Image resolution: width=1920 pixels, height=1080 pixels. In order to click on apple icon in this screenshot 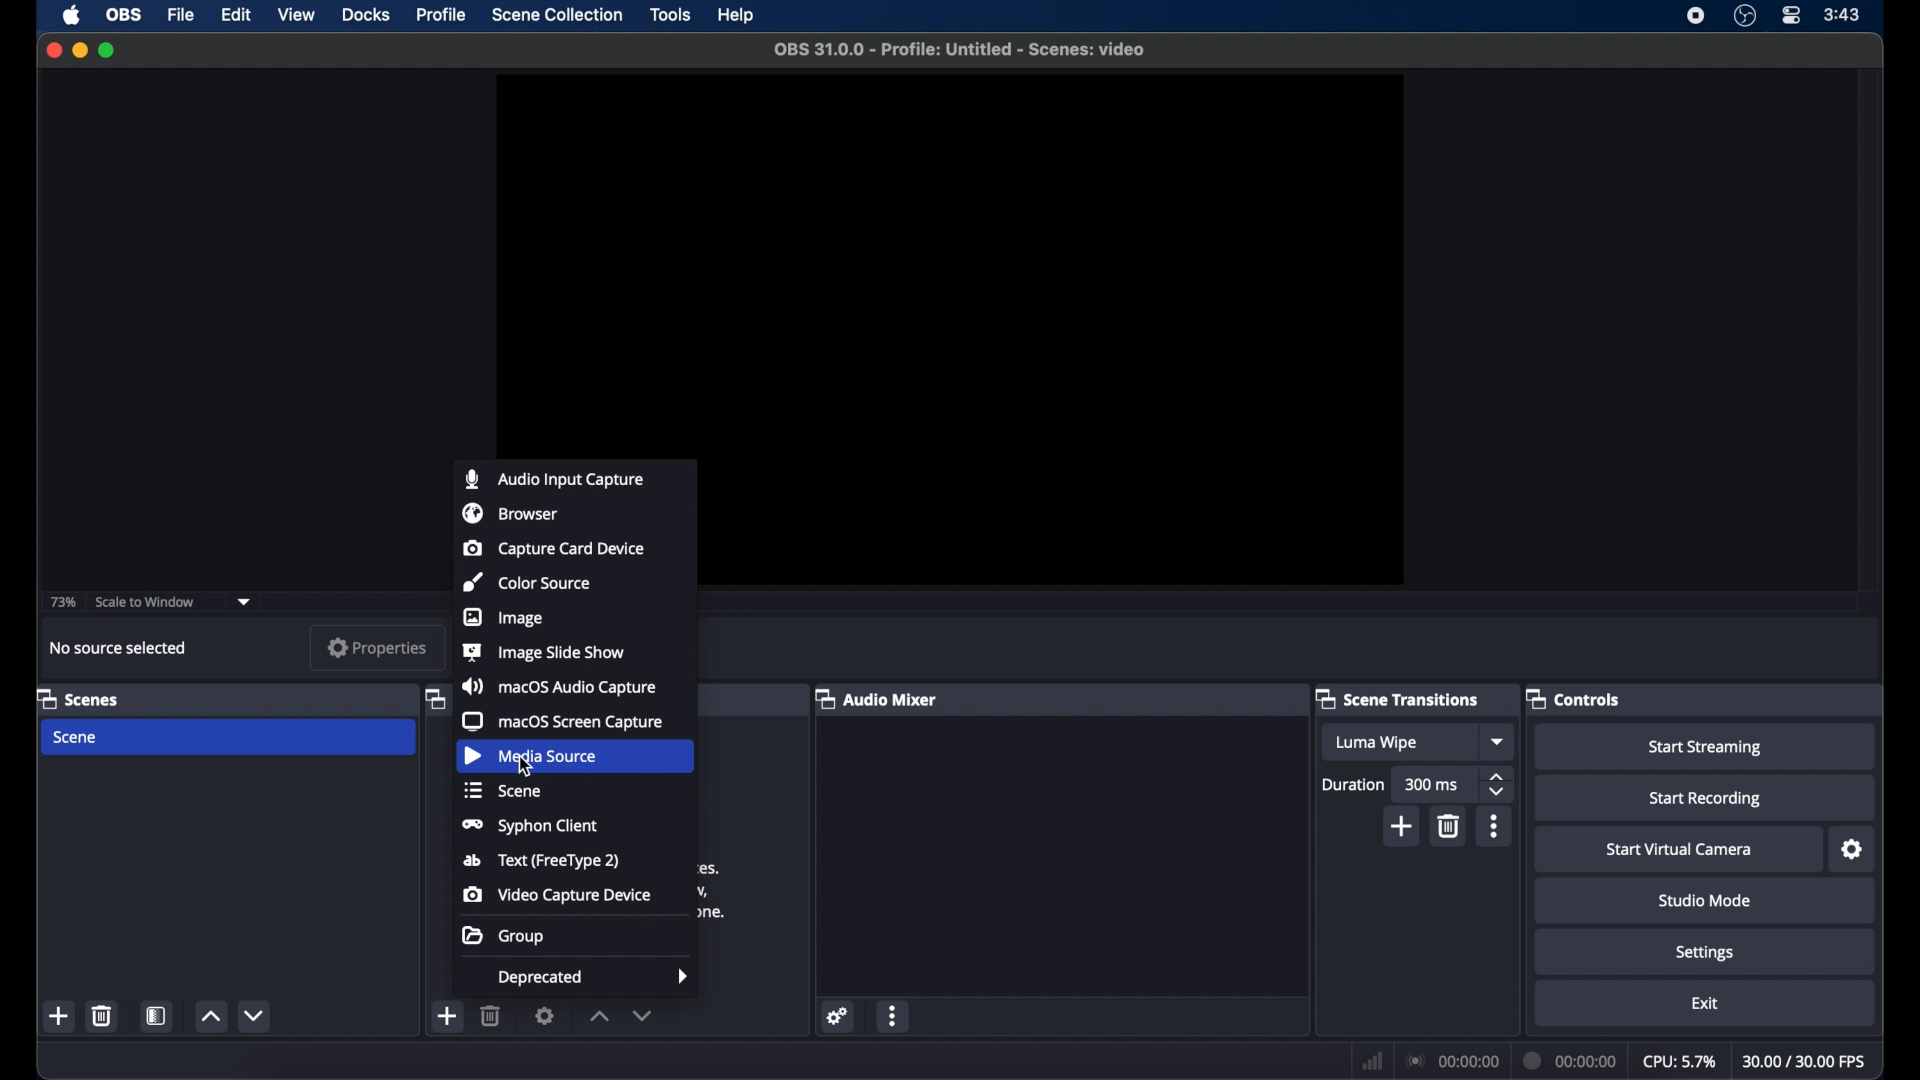, I will do `click(73, 15)`.